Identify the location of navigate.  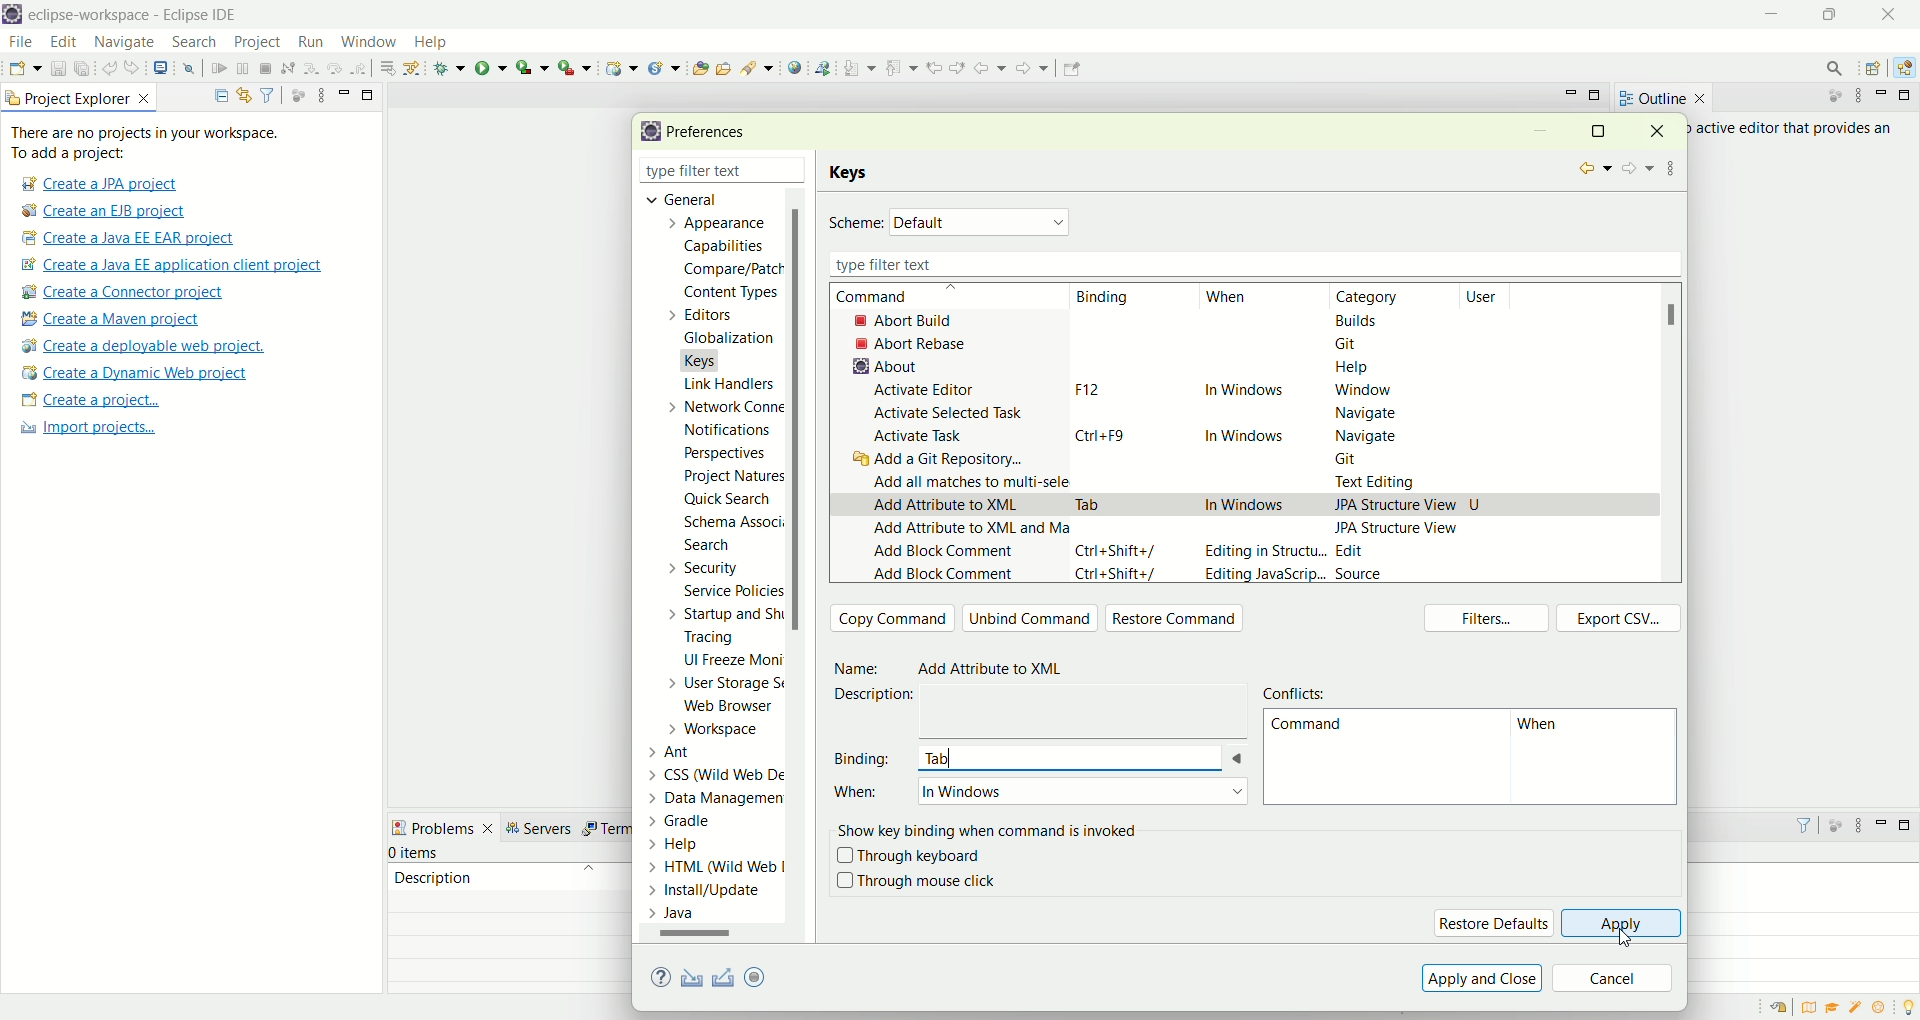
(125, 43).